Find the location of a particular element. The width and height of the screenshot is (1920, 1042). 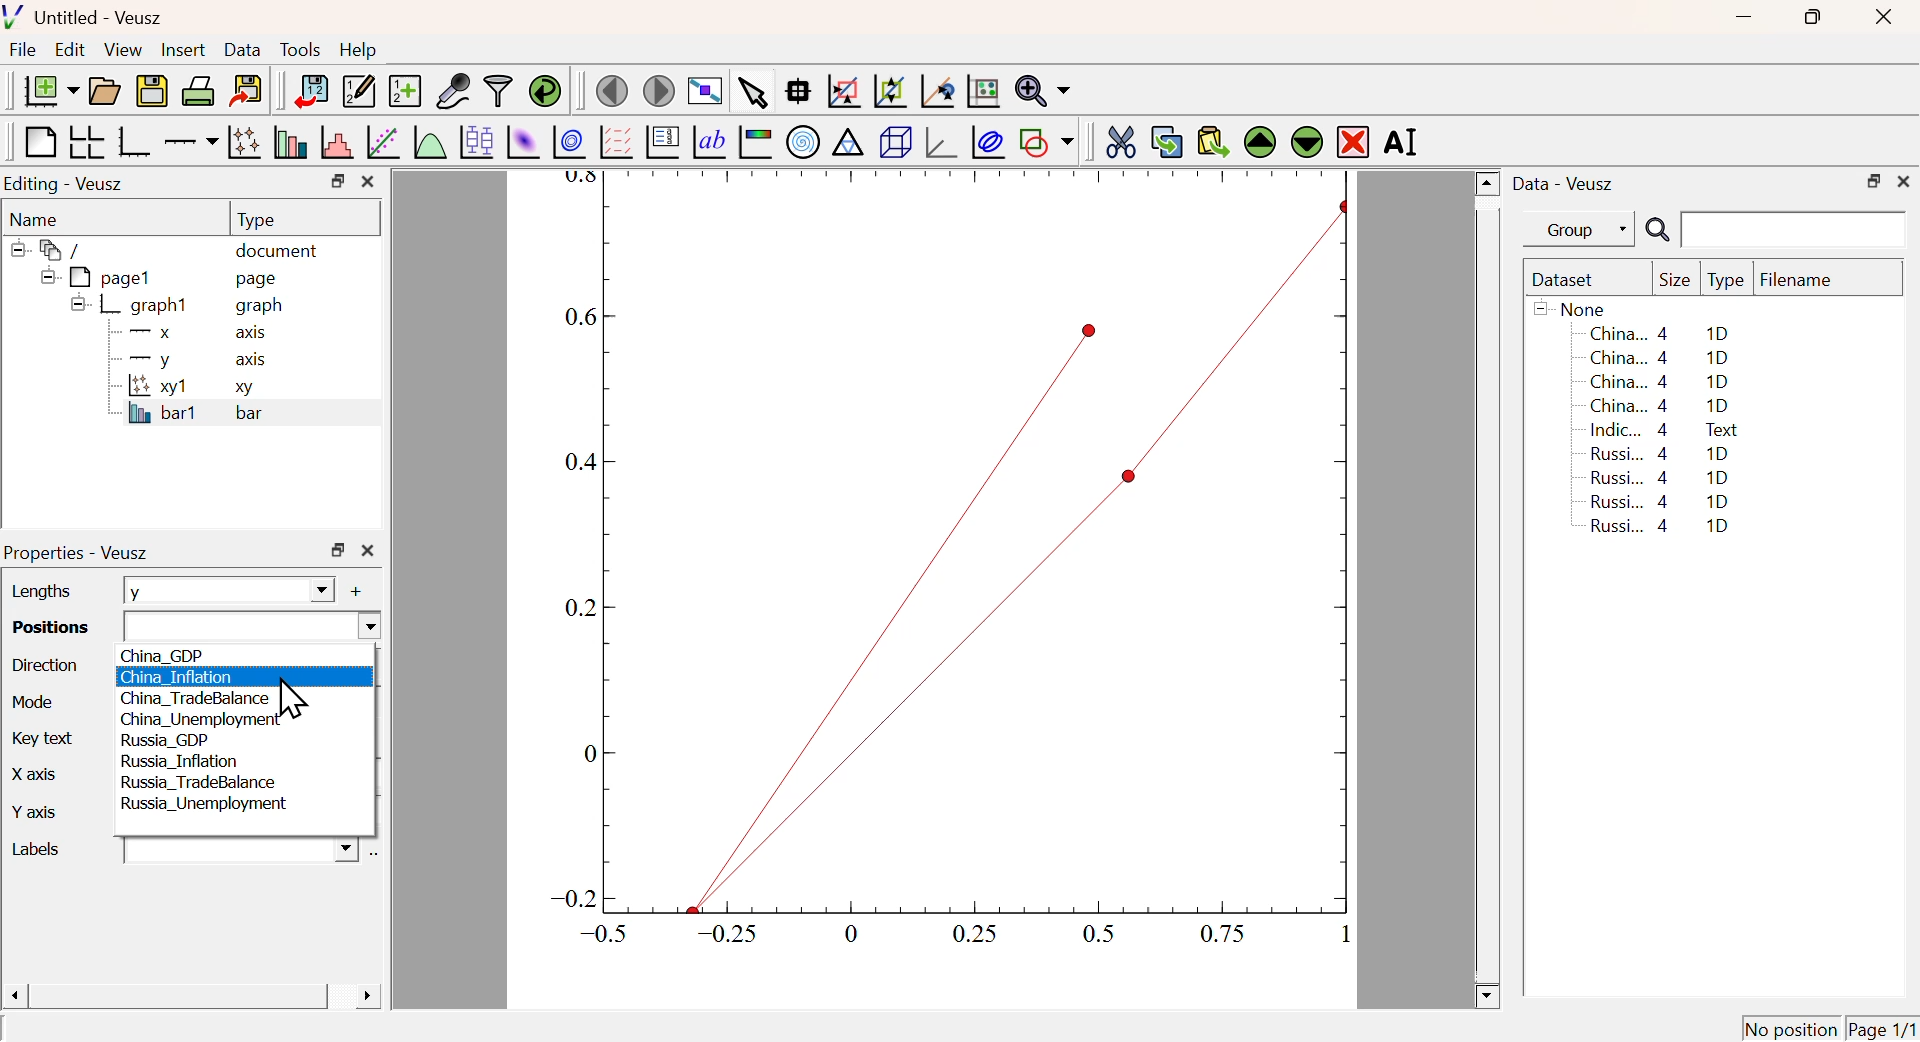

‘China_Unemployment” is located at coordinates (203, 720).